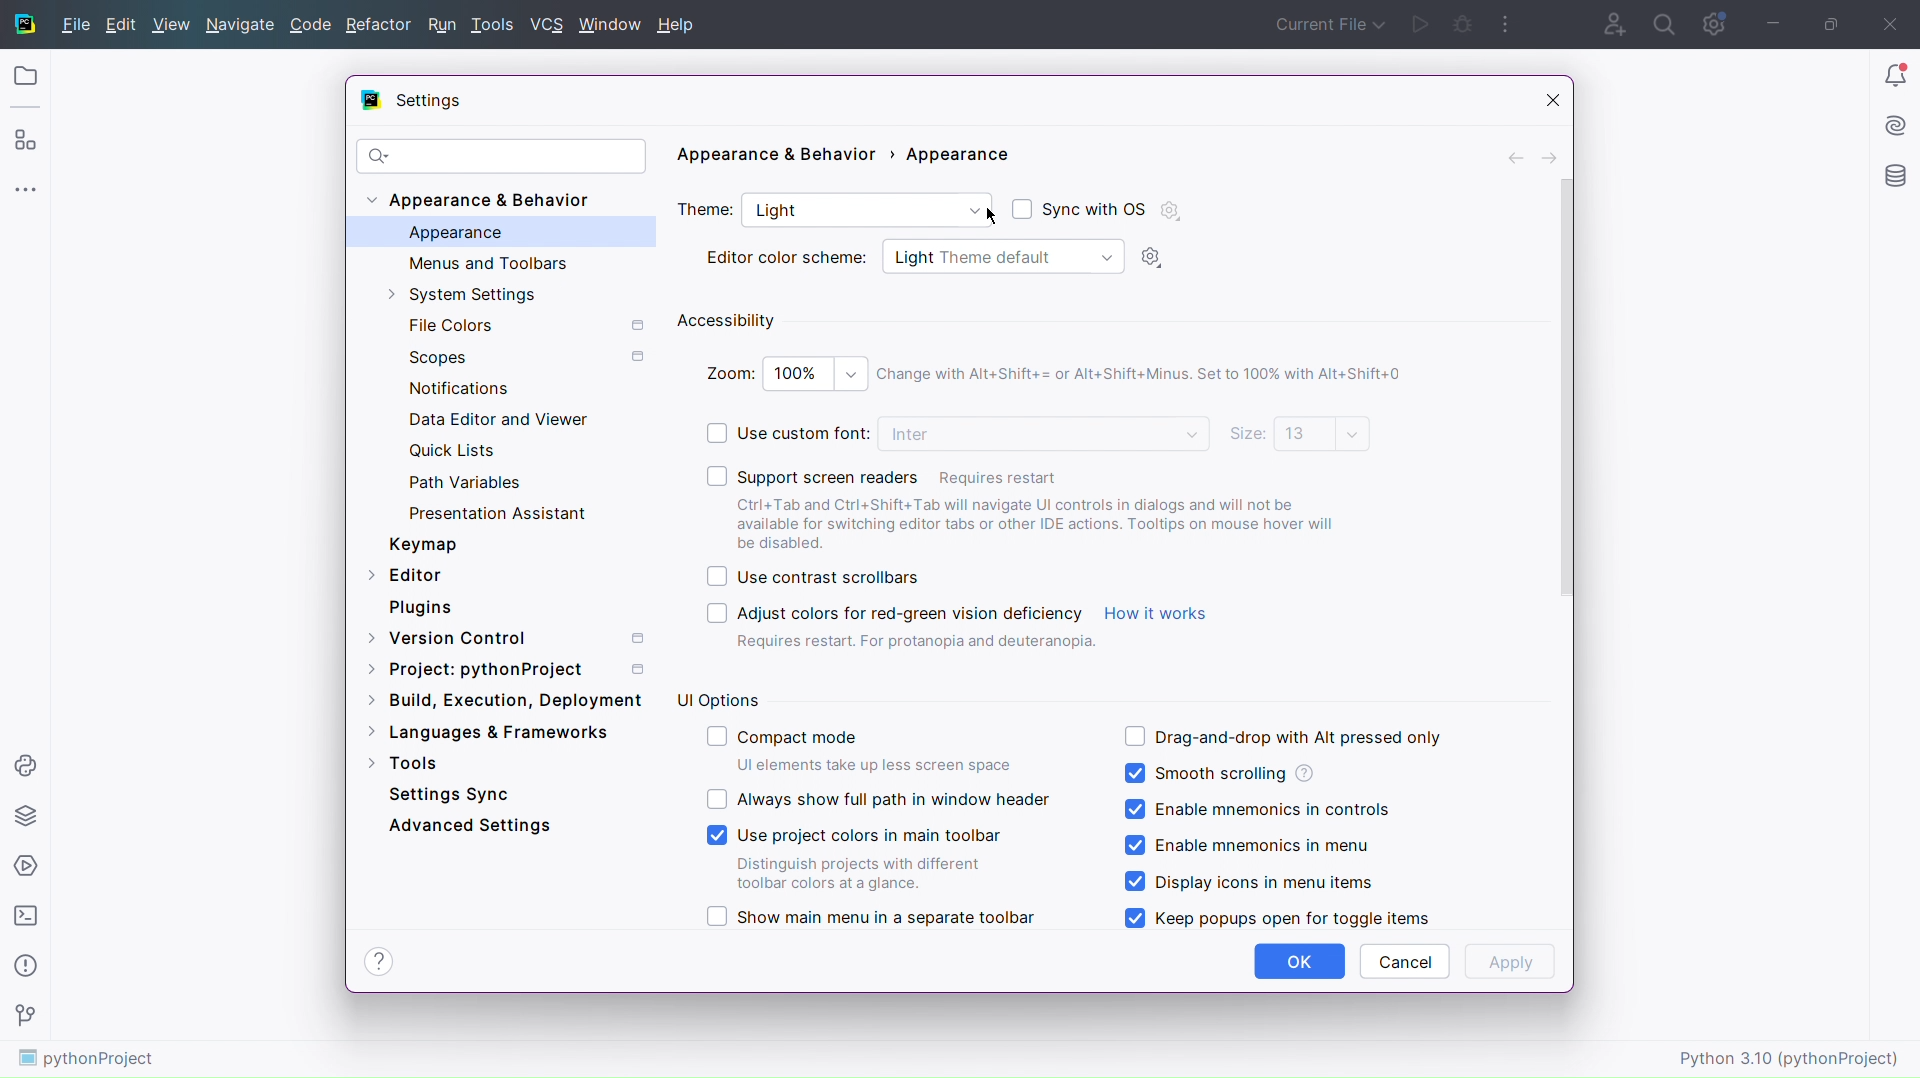 The image size is (1920, 1078). What do you see at coordinates (1254, 847) in the screenshot?
I see `Enable mnemonics in menu` at bounding box center [1254, 847].